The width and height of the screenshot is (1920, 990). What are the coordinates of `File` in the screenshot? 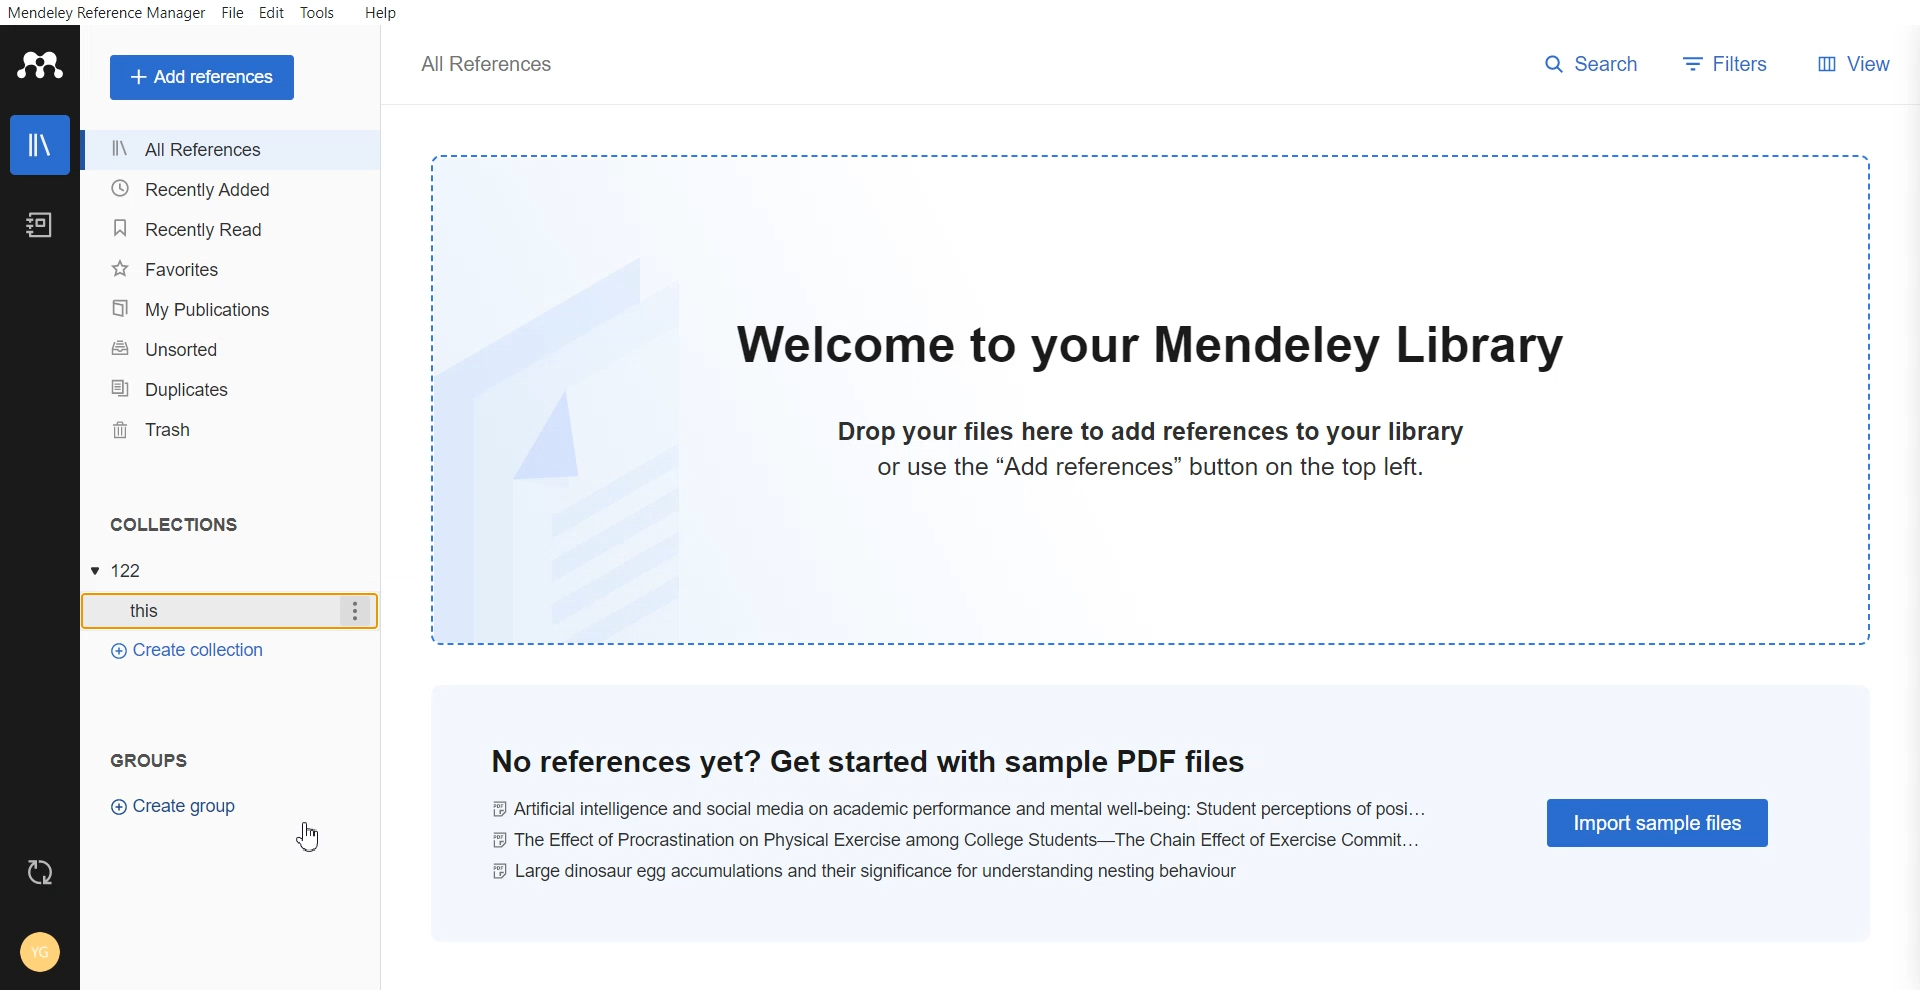 It's located at (233, 12).